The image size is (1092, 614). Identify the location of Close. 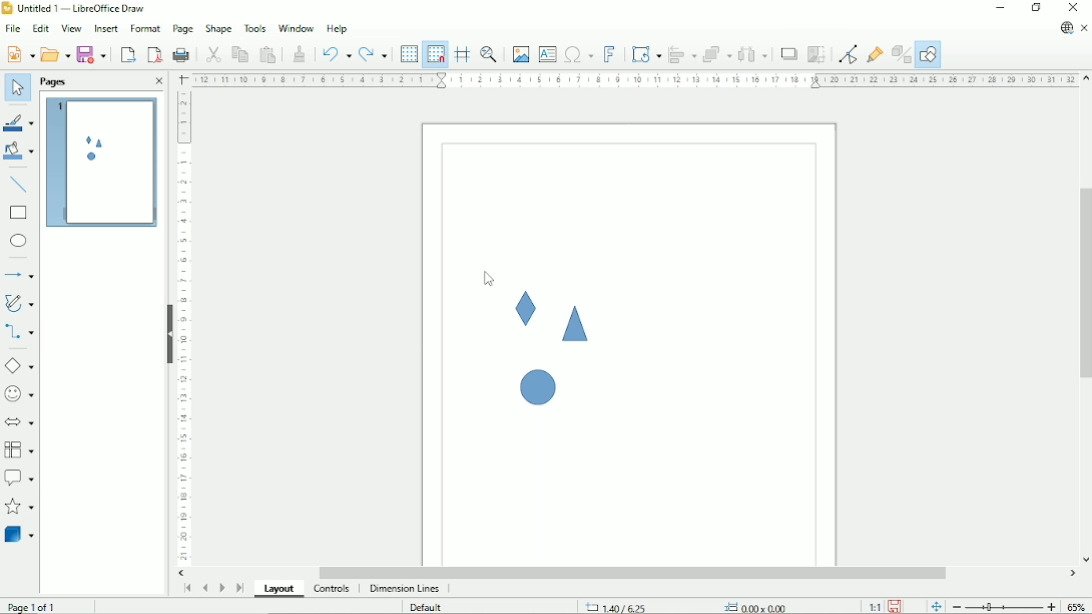
(158, 82).